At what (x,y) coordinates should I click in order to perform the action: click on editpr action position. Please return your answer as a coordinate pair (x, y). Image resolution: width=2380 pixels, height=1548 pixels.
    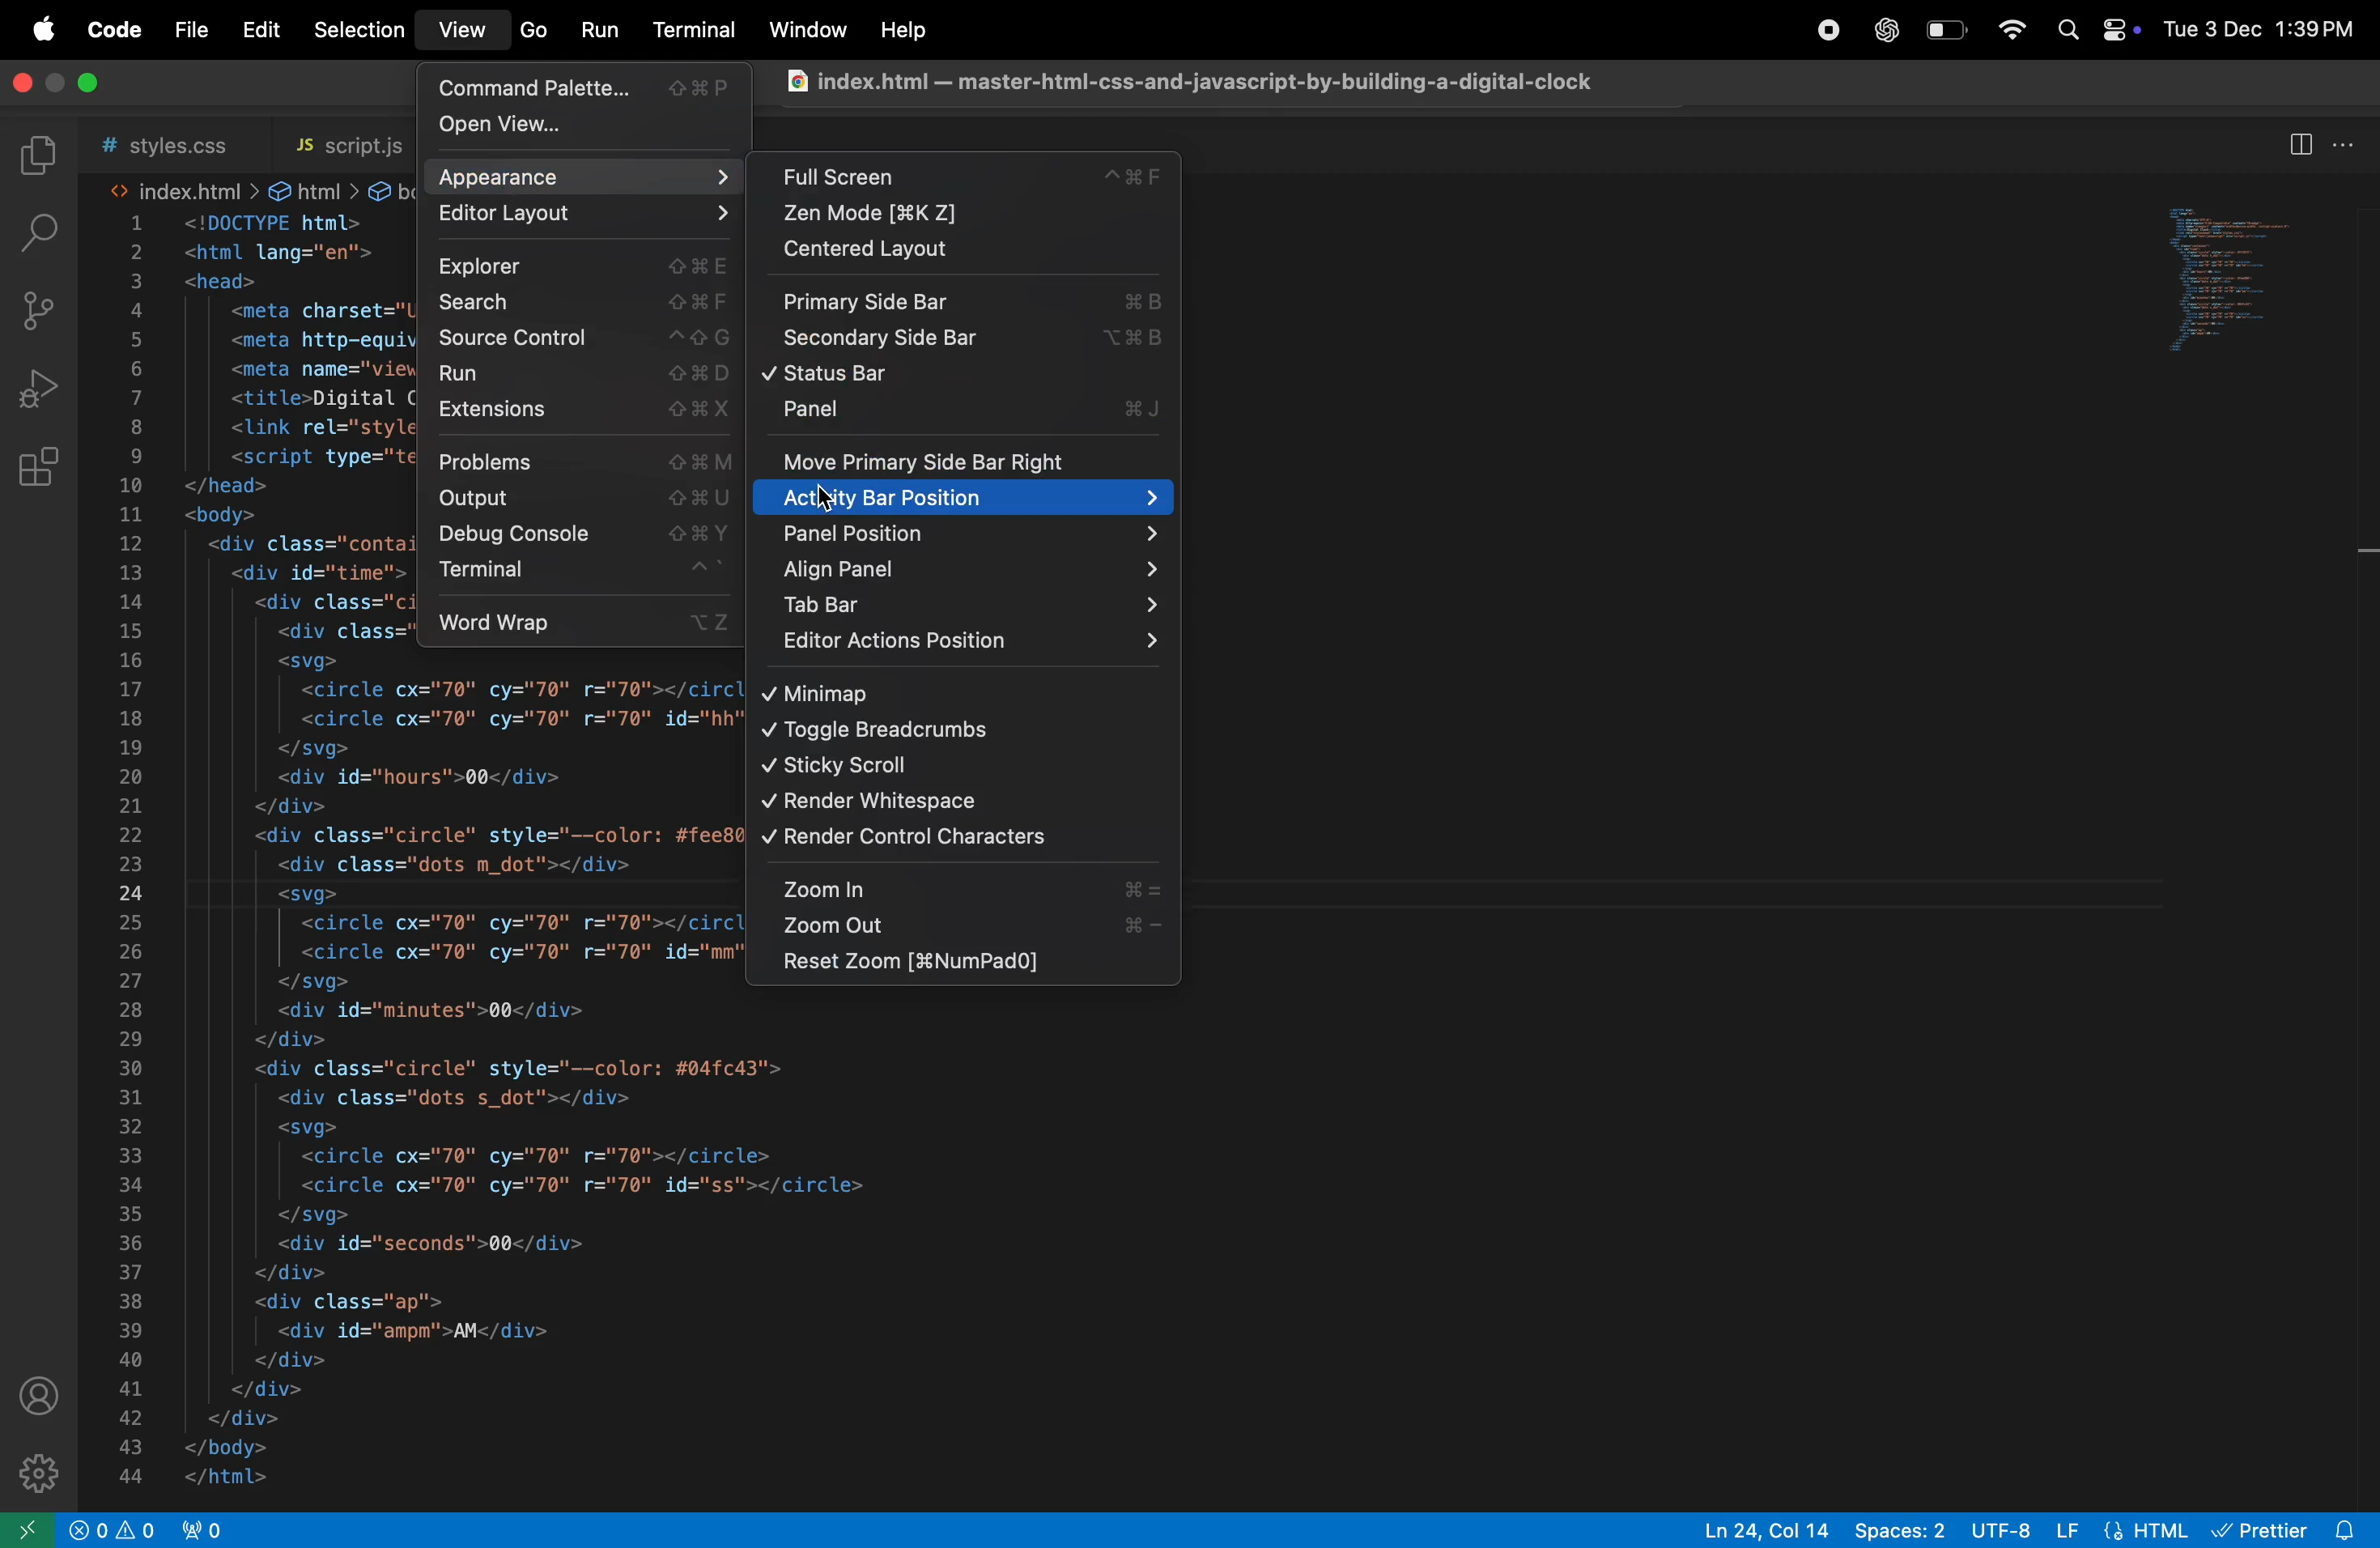
    Looking at the image, I should click on (972, 645).